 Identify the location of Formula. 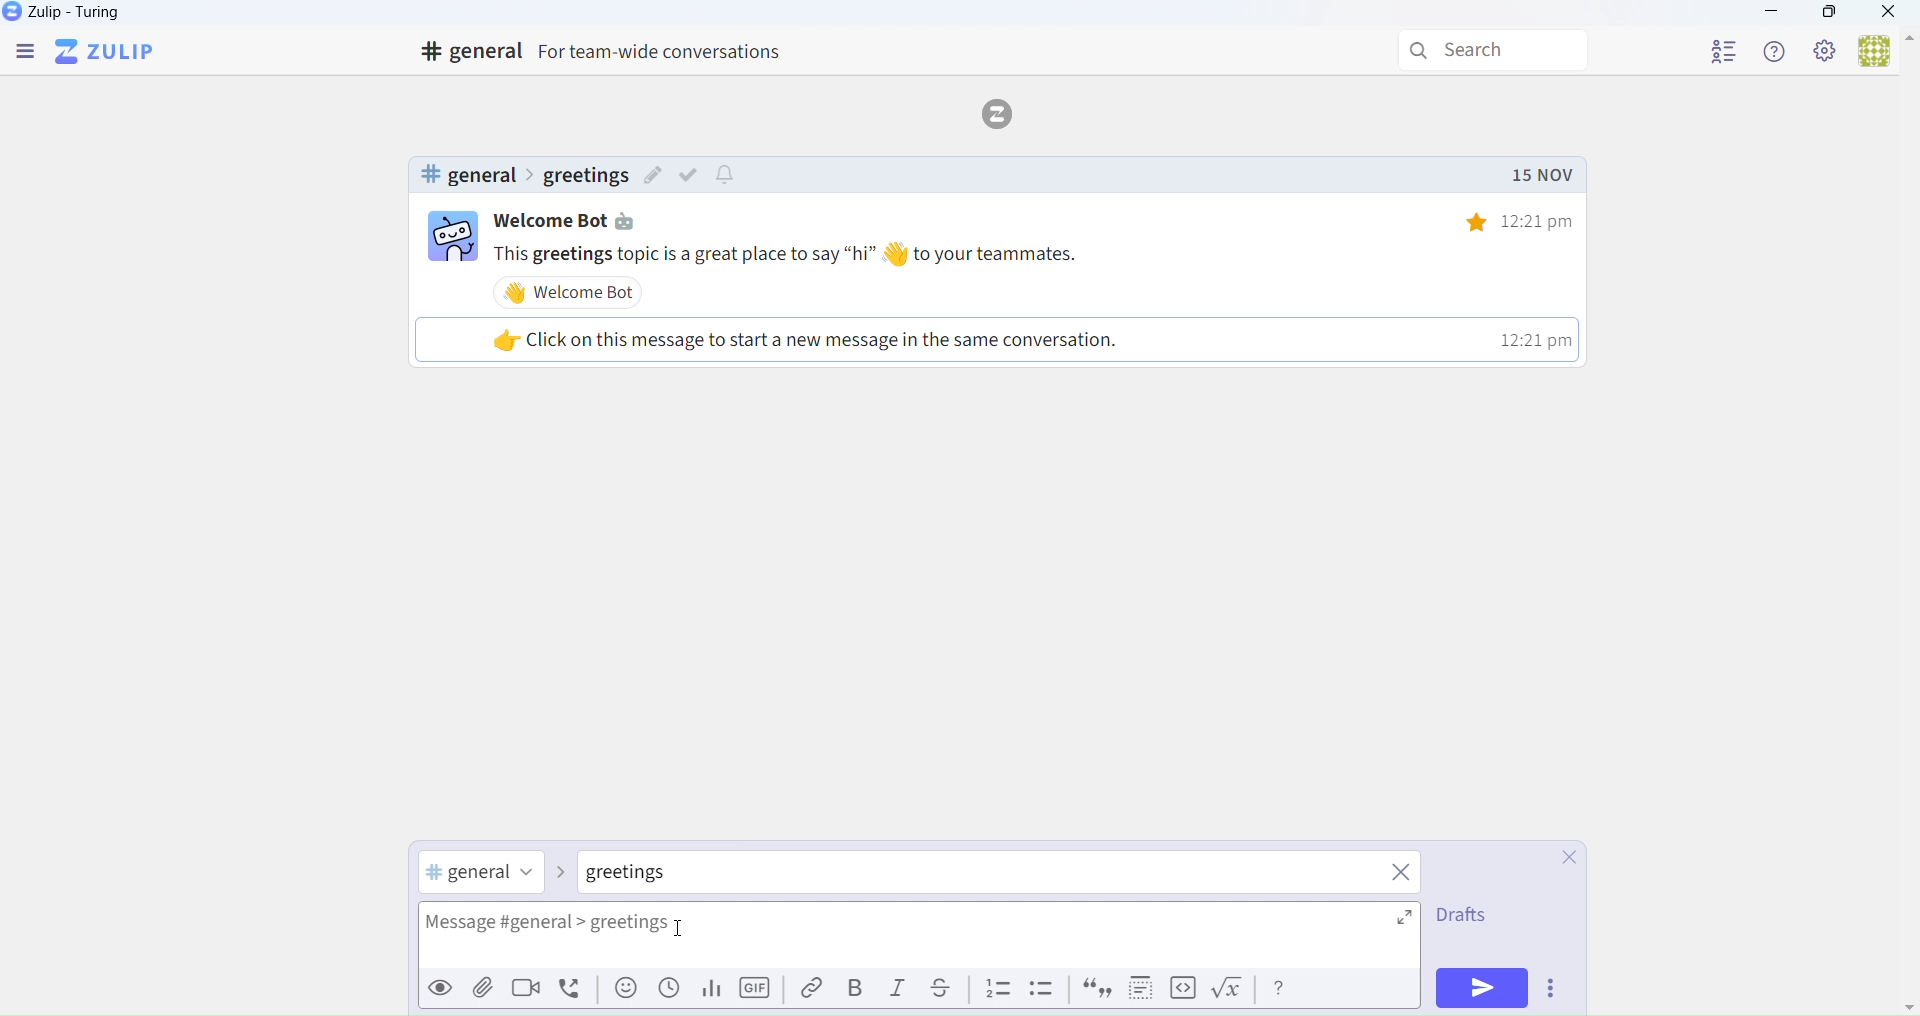
(1232, 992).